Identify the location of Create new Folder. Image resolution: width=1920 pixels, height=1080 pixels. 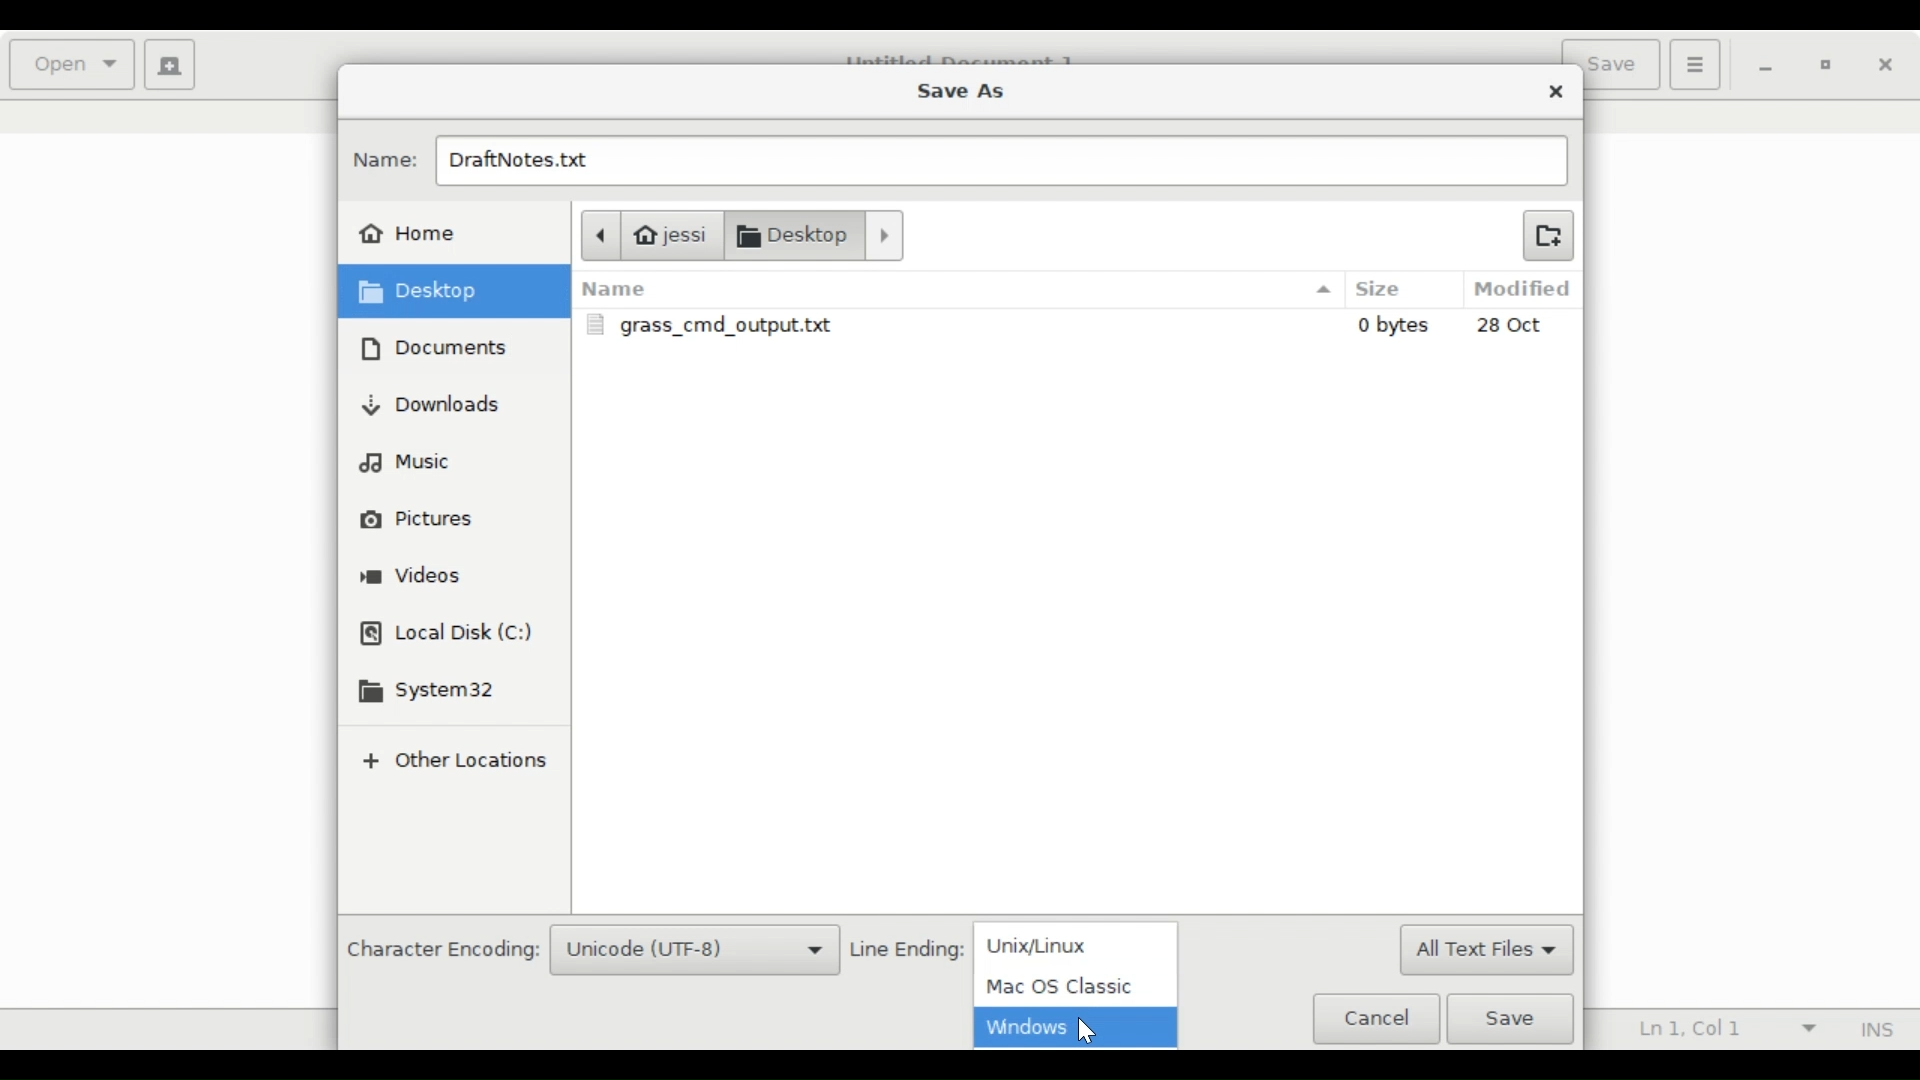
(1547, 233).